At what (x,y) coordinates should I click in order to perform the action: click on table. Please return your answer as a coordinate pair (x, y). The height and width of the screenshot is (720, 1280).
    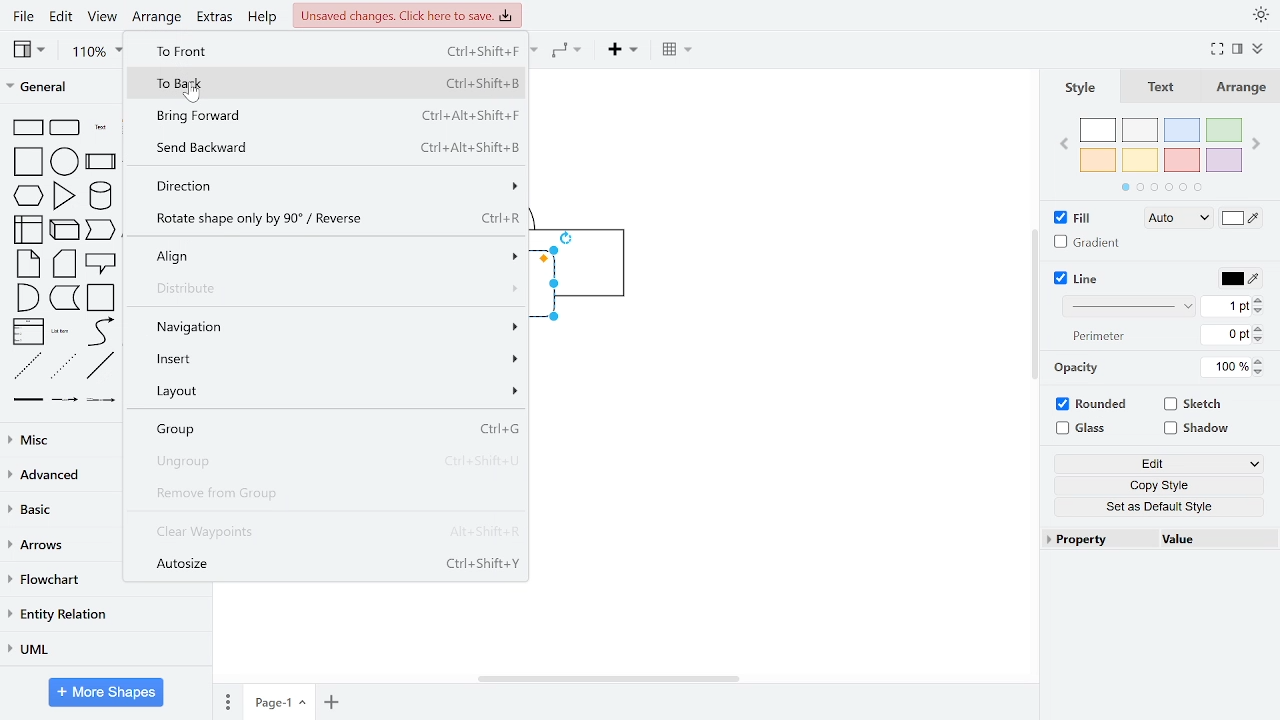
    Looking at the image, I should click on (680, 52).